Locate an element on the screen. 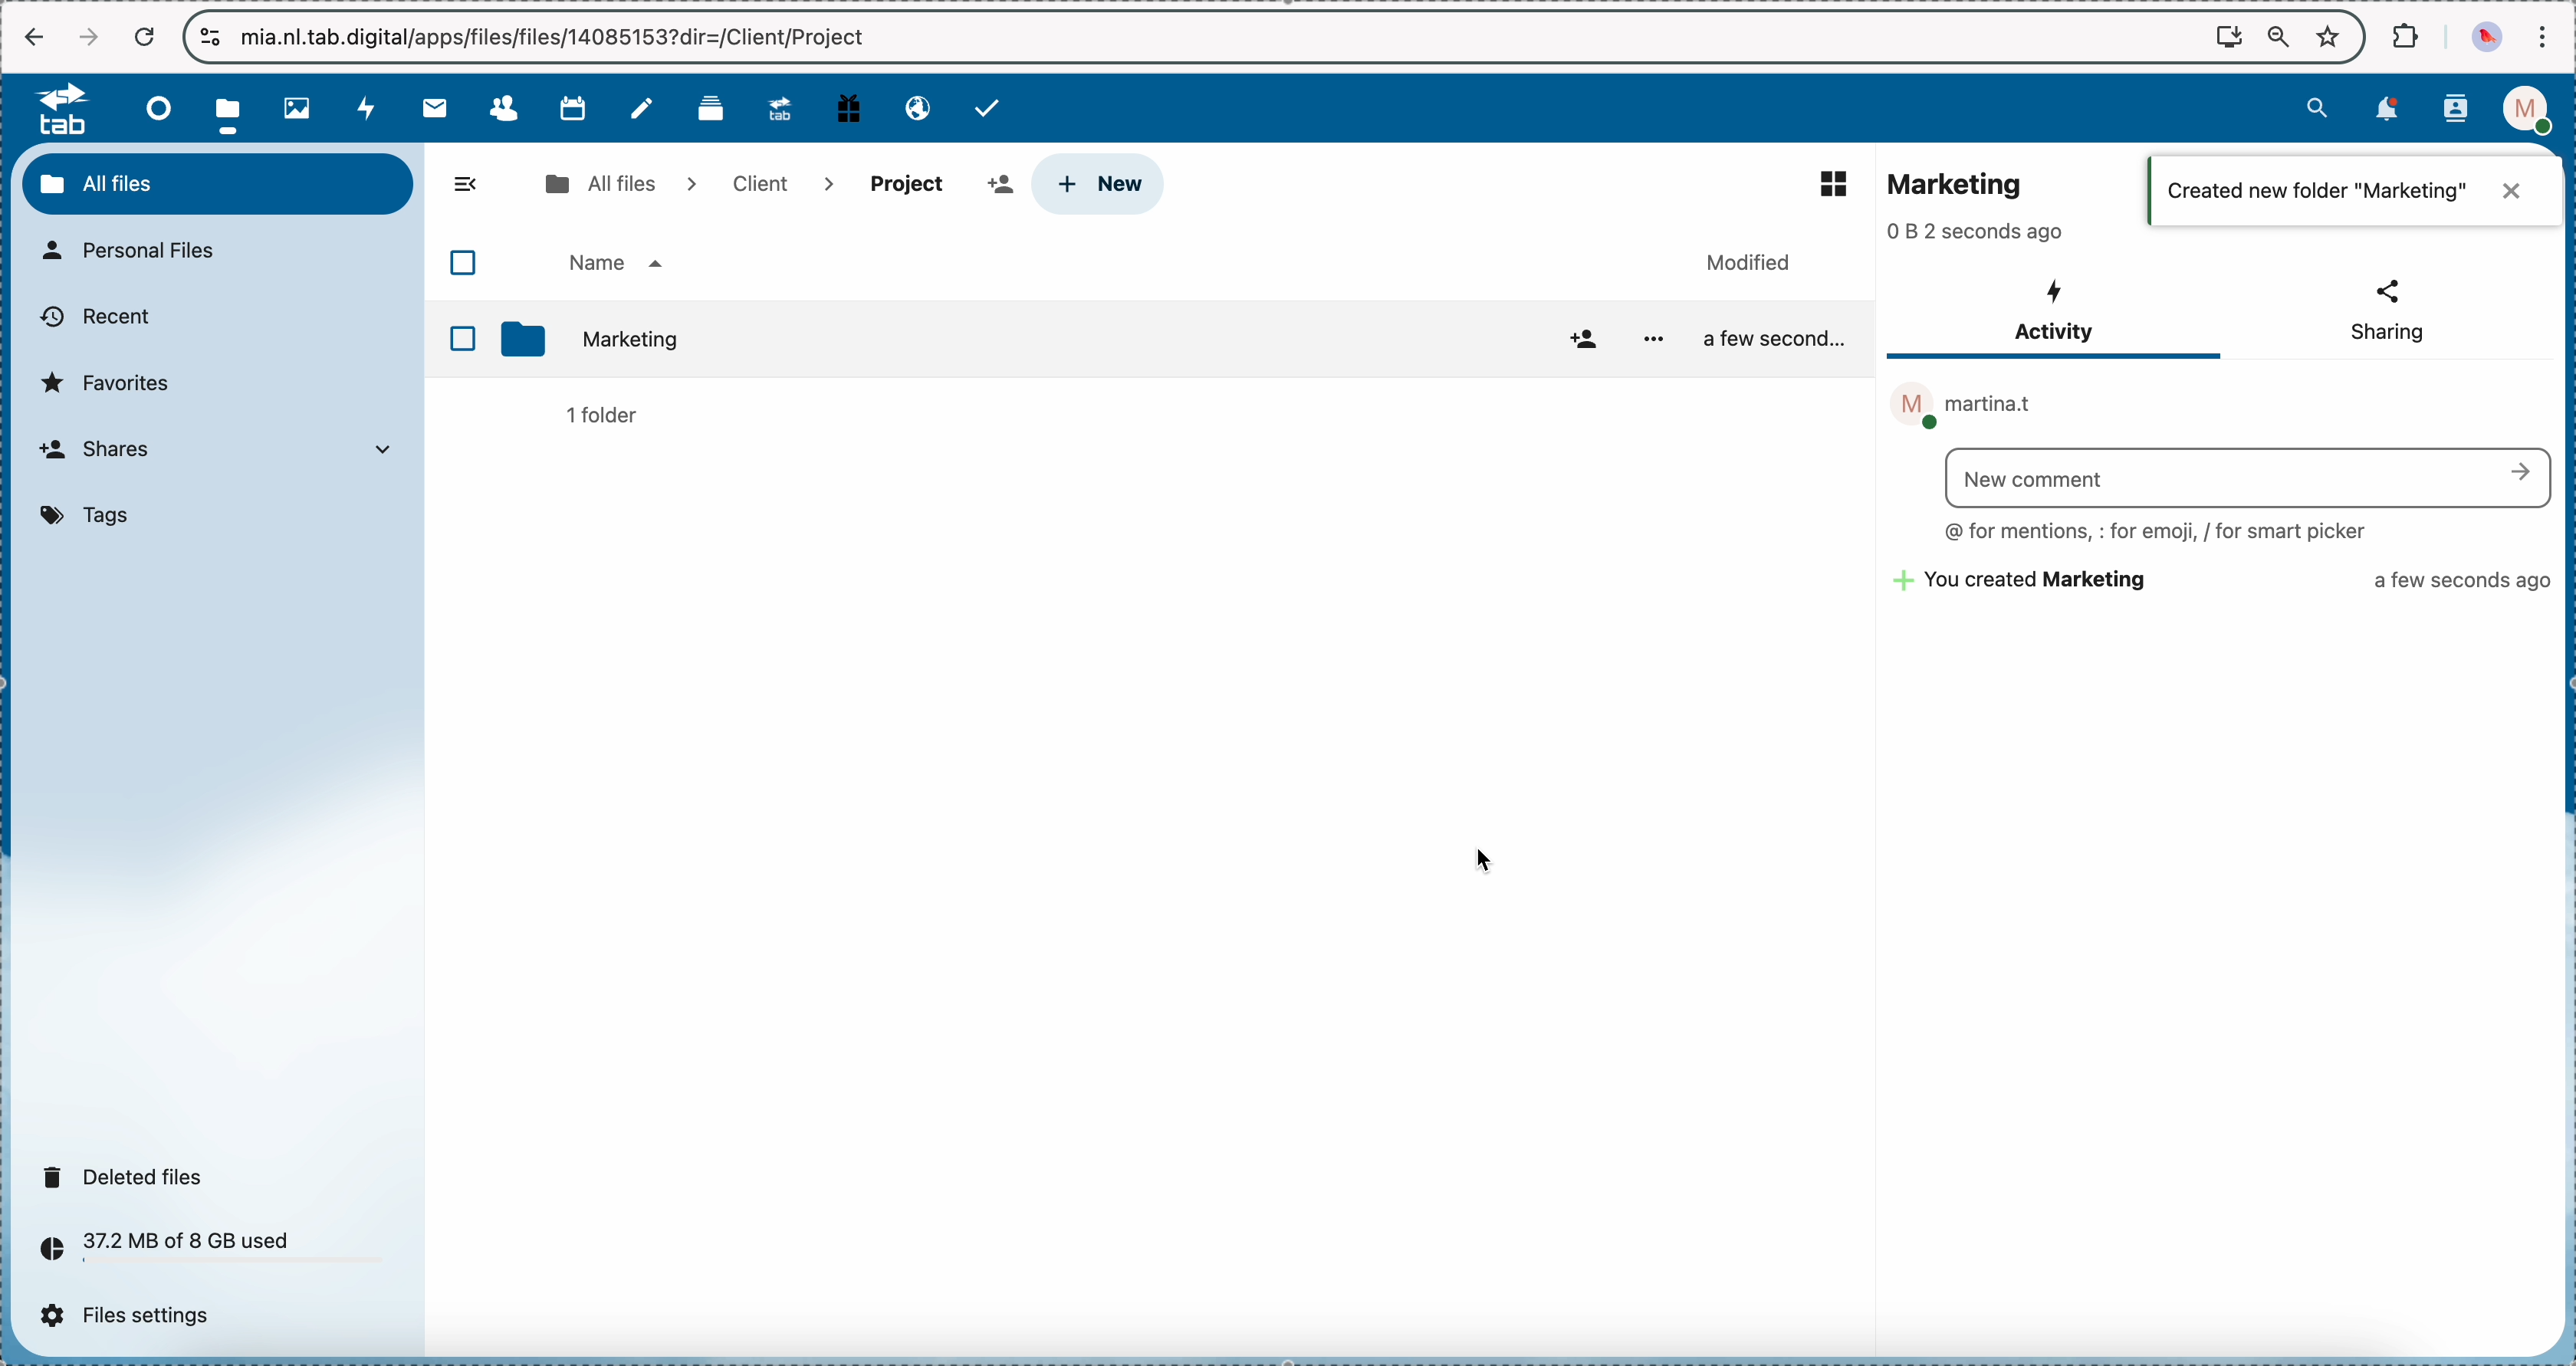  tab is located at coordinates (53, 108).